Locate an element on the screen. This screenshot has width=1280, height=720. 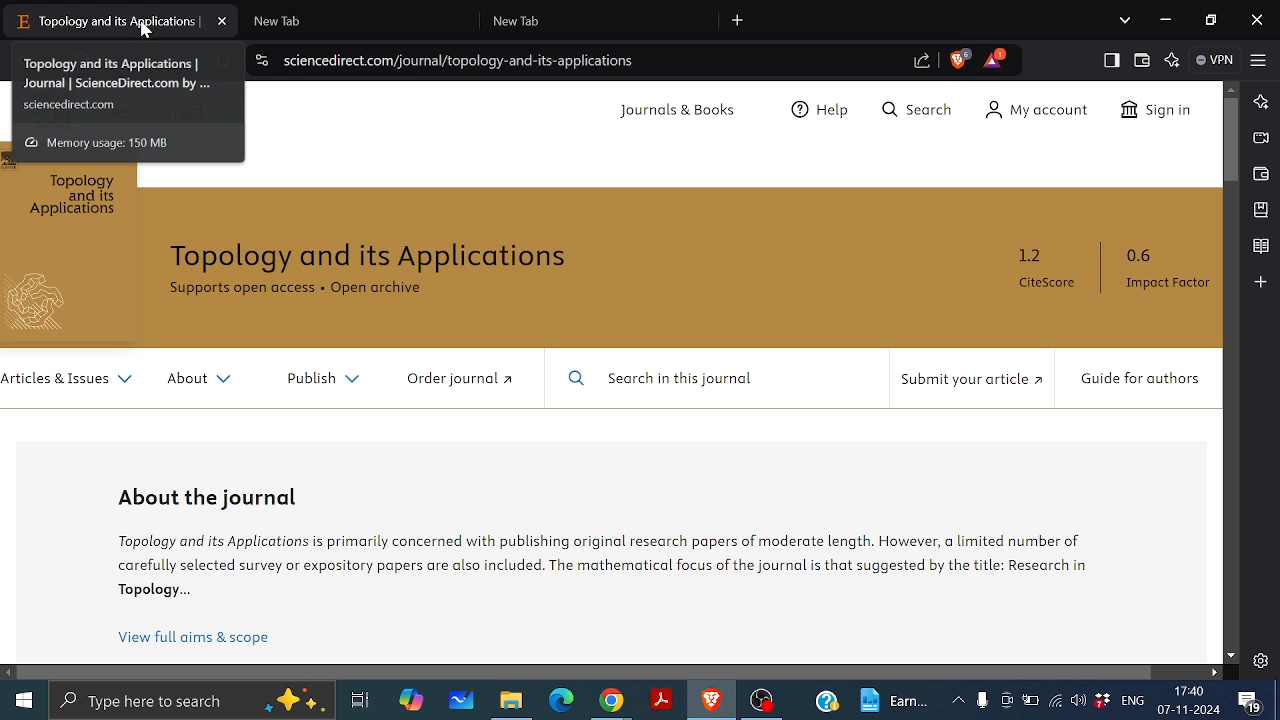
About the journal

Topology and its Applications is primarily concerned with publishing original research papers of moderate length. However, a limited number of
carefully selected survey or expository papers are also included. The mathematical focus of the journal is that suggested by the title: Research in
Topology... is located at coordinates (632, 544).